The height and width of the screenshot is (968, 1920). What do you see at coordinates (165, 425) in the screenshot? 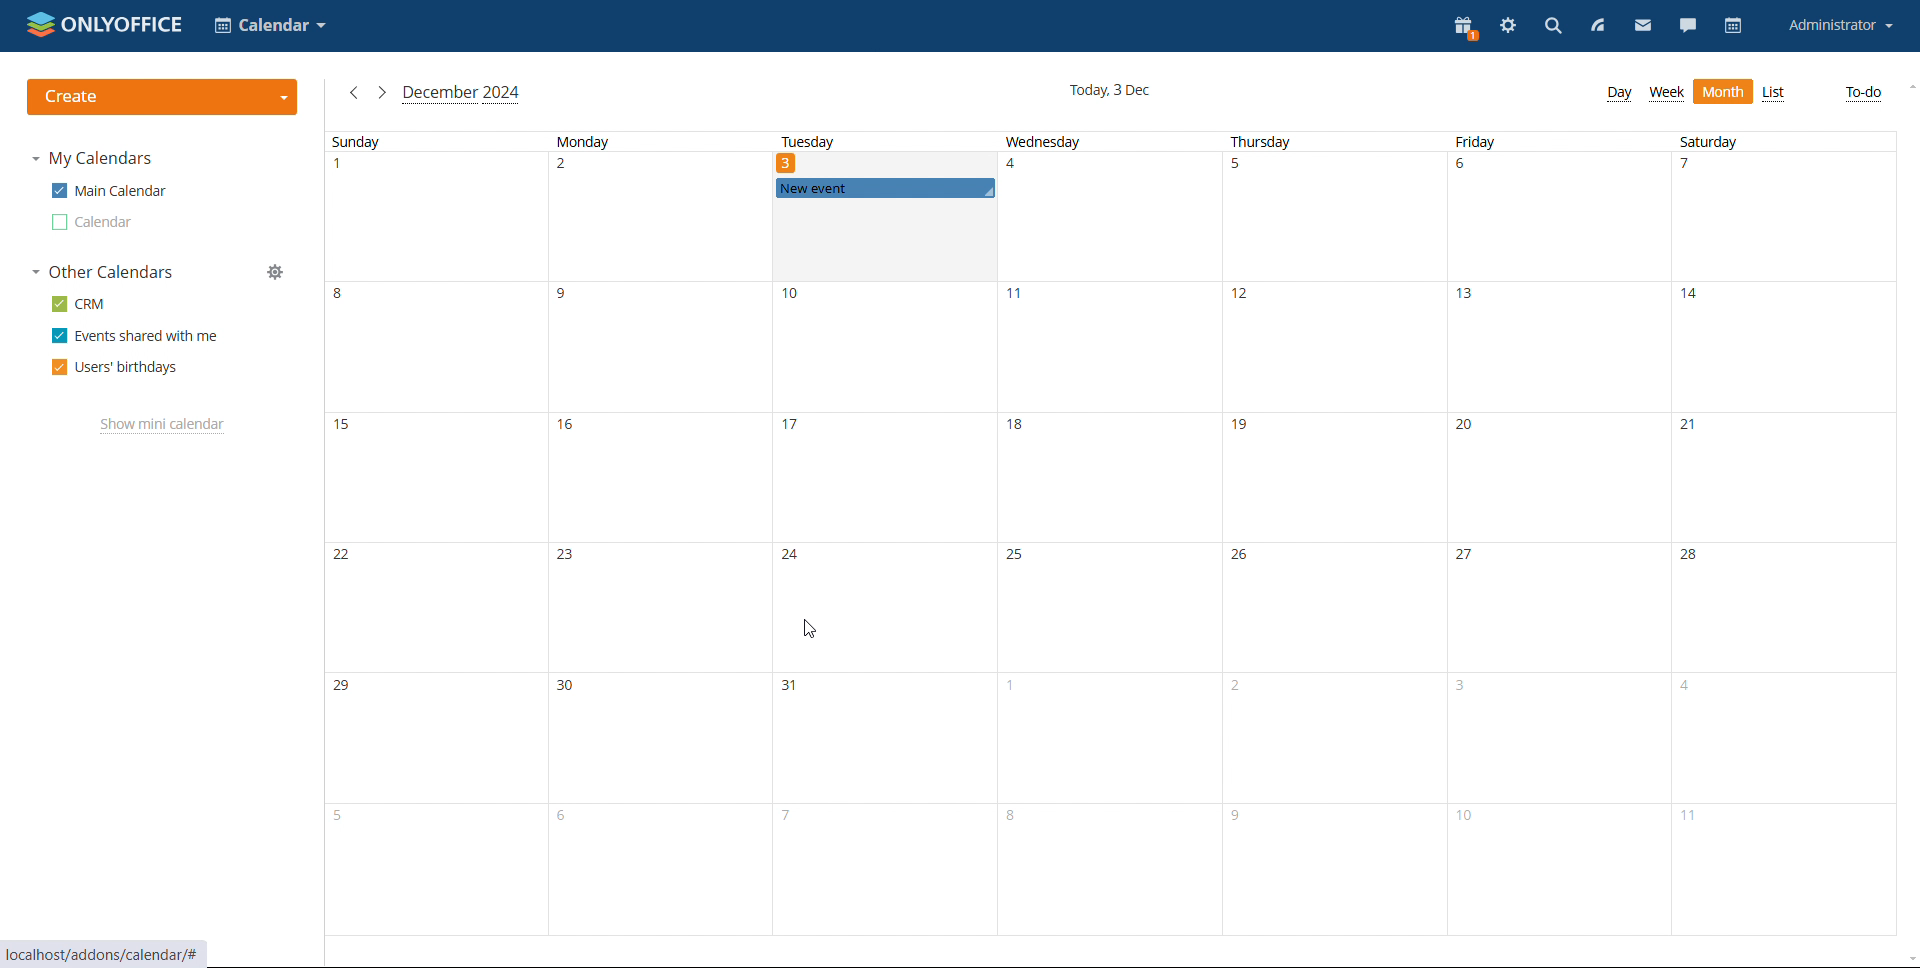
I see `show mini calendar` at bounding box center [165, 425].